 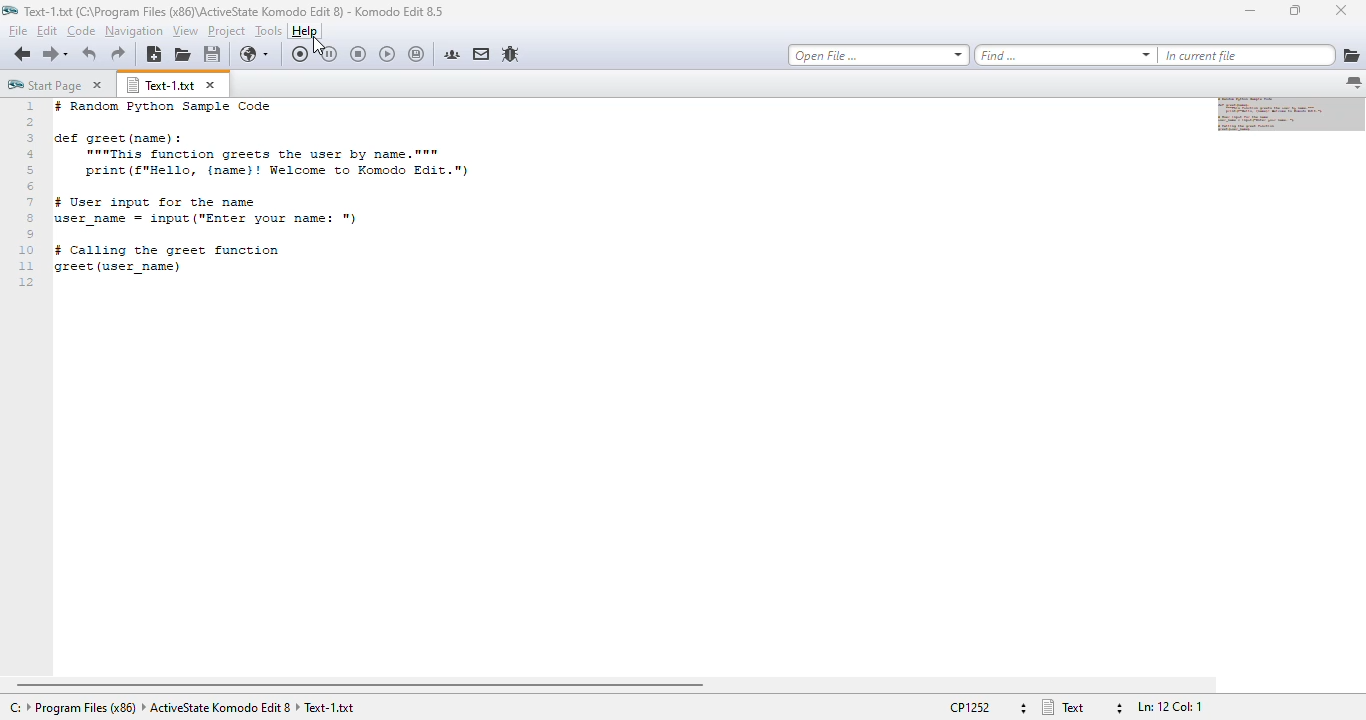 What do you see at coordinates (46, 30) in the screenshot?
I see `edit` at bounding box center [46, 30].